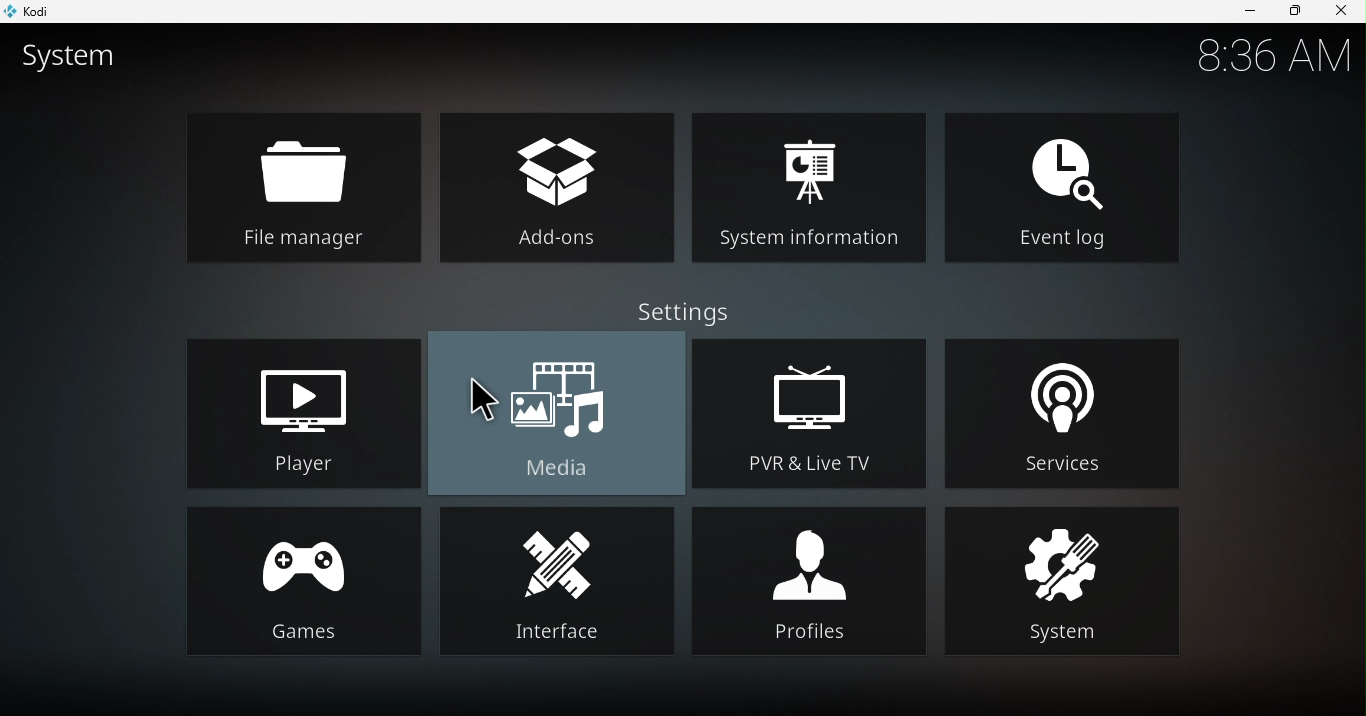  Describe the element at coordinates (301, 188) in the screenshot. I see `File manager` at that location.